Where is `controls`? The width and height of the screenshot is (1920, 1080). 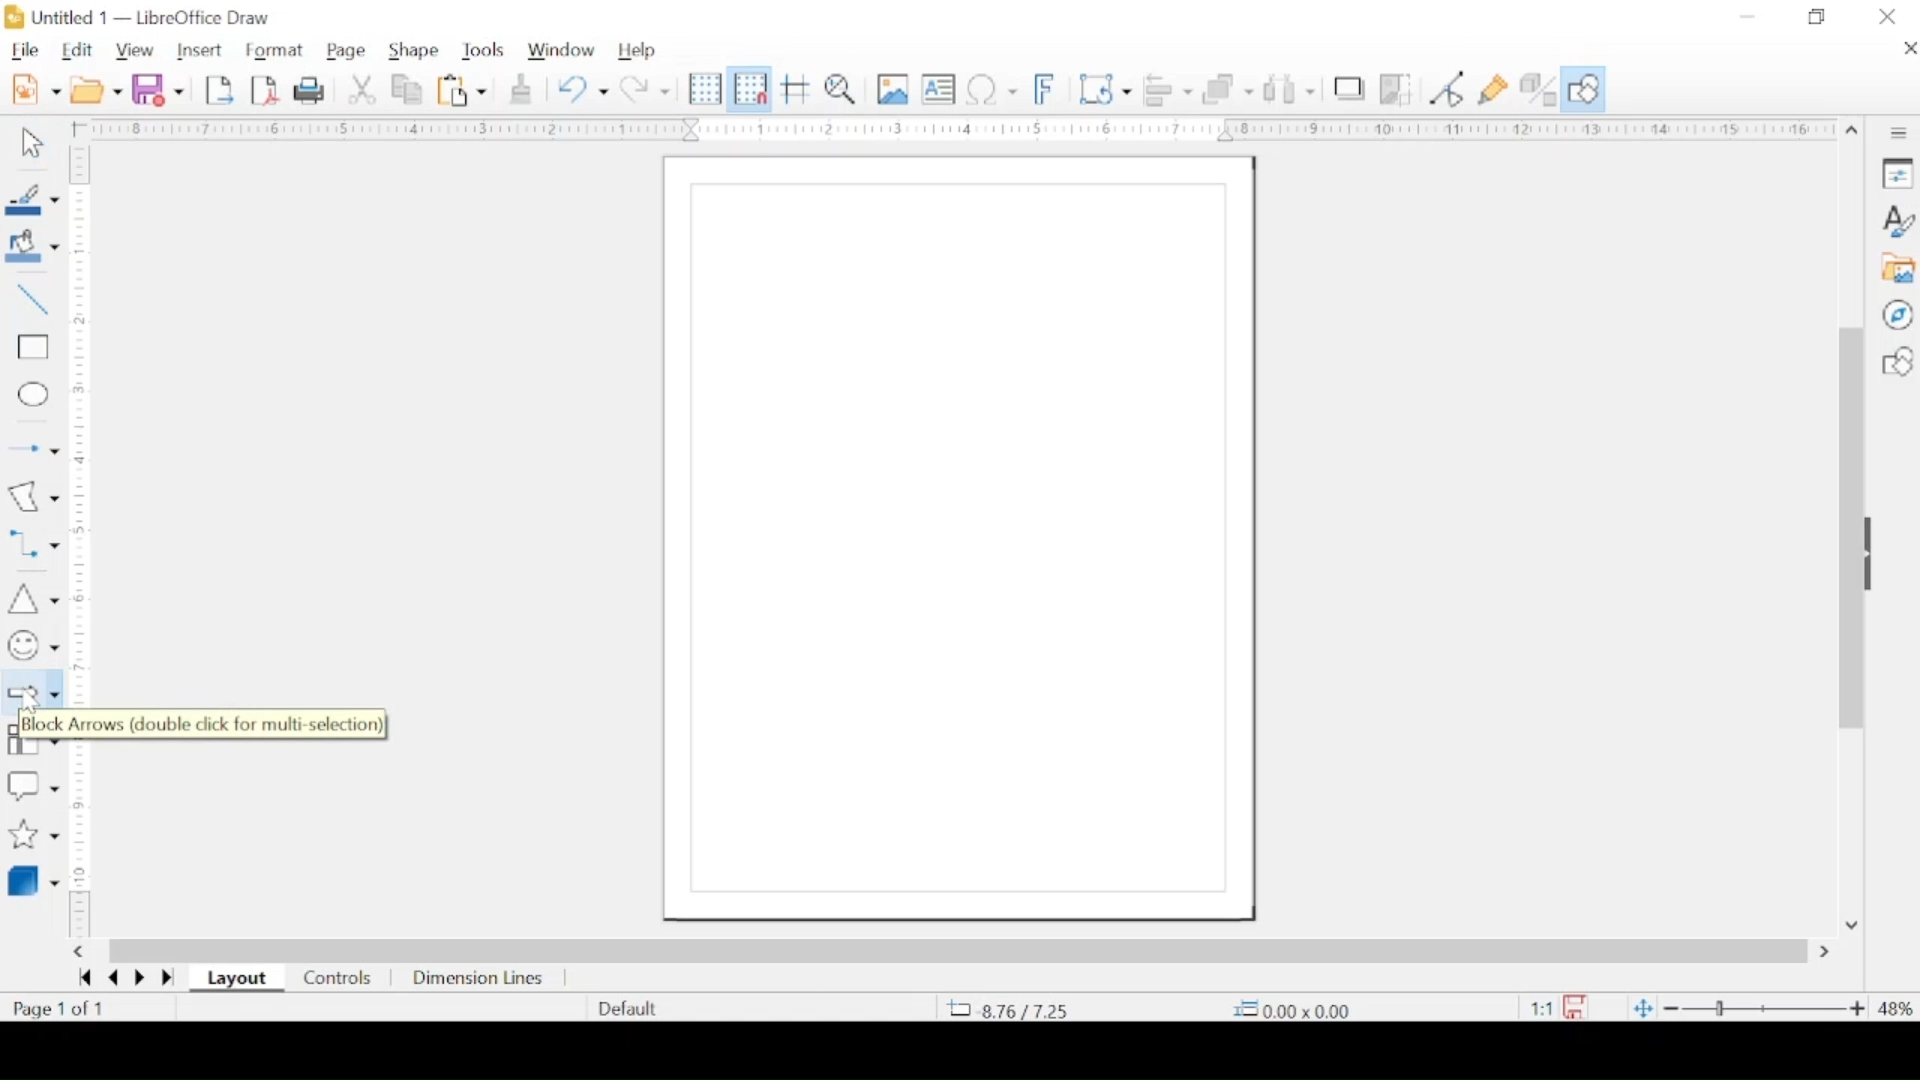 controls is located at coordinates (339, 979).